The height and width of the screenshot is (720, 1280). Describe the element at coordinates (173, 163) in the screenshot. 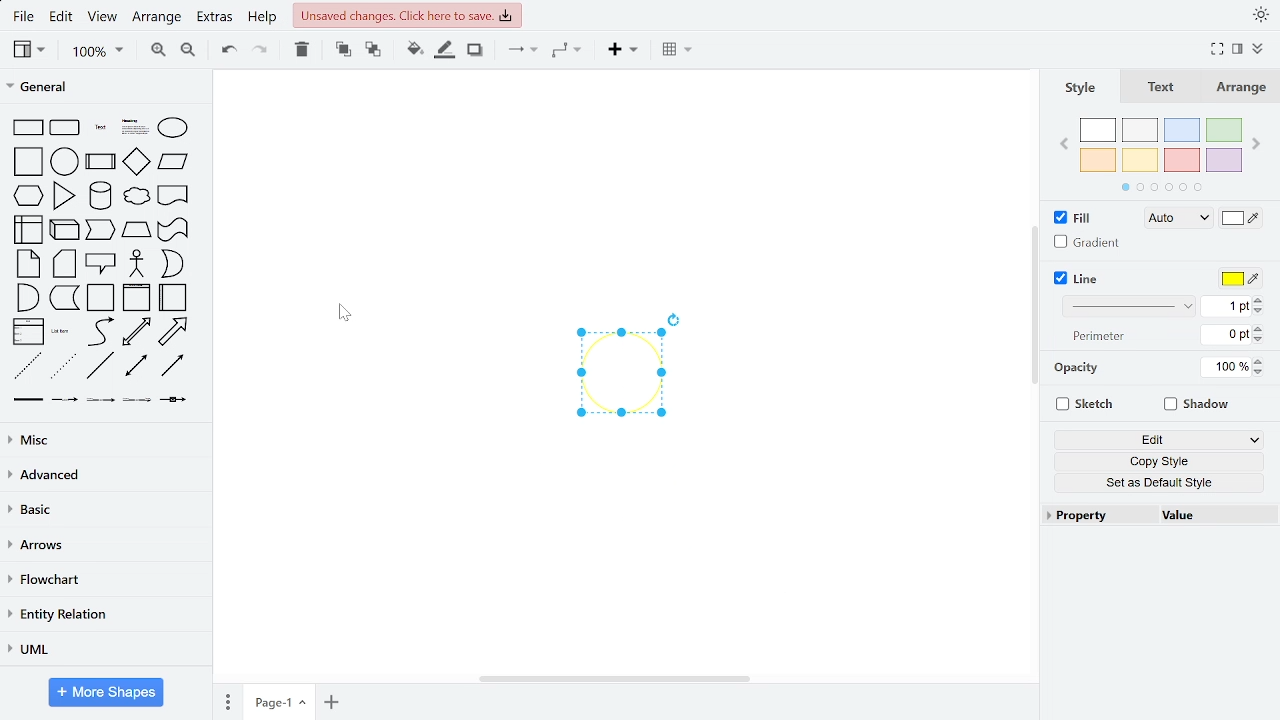

I see `parallelogram` at that location.